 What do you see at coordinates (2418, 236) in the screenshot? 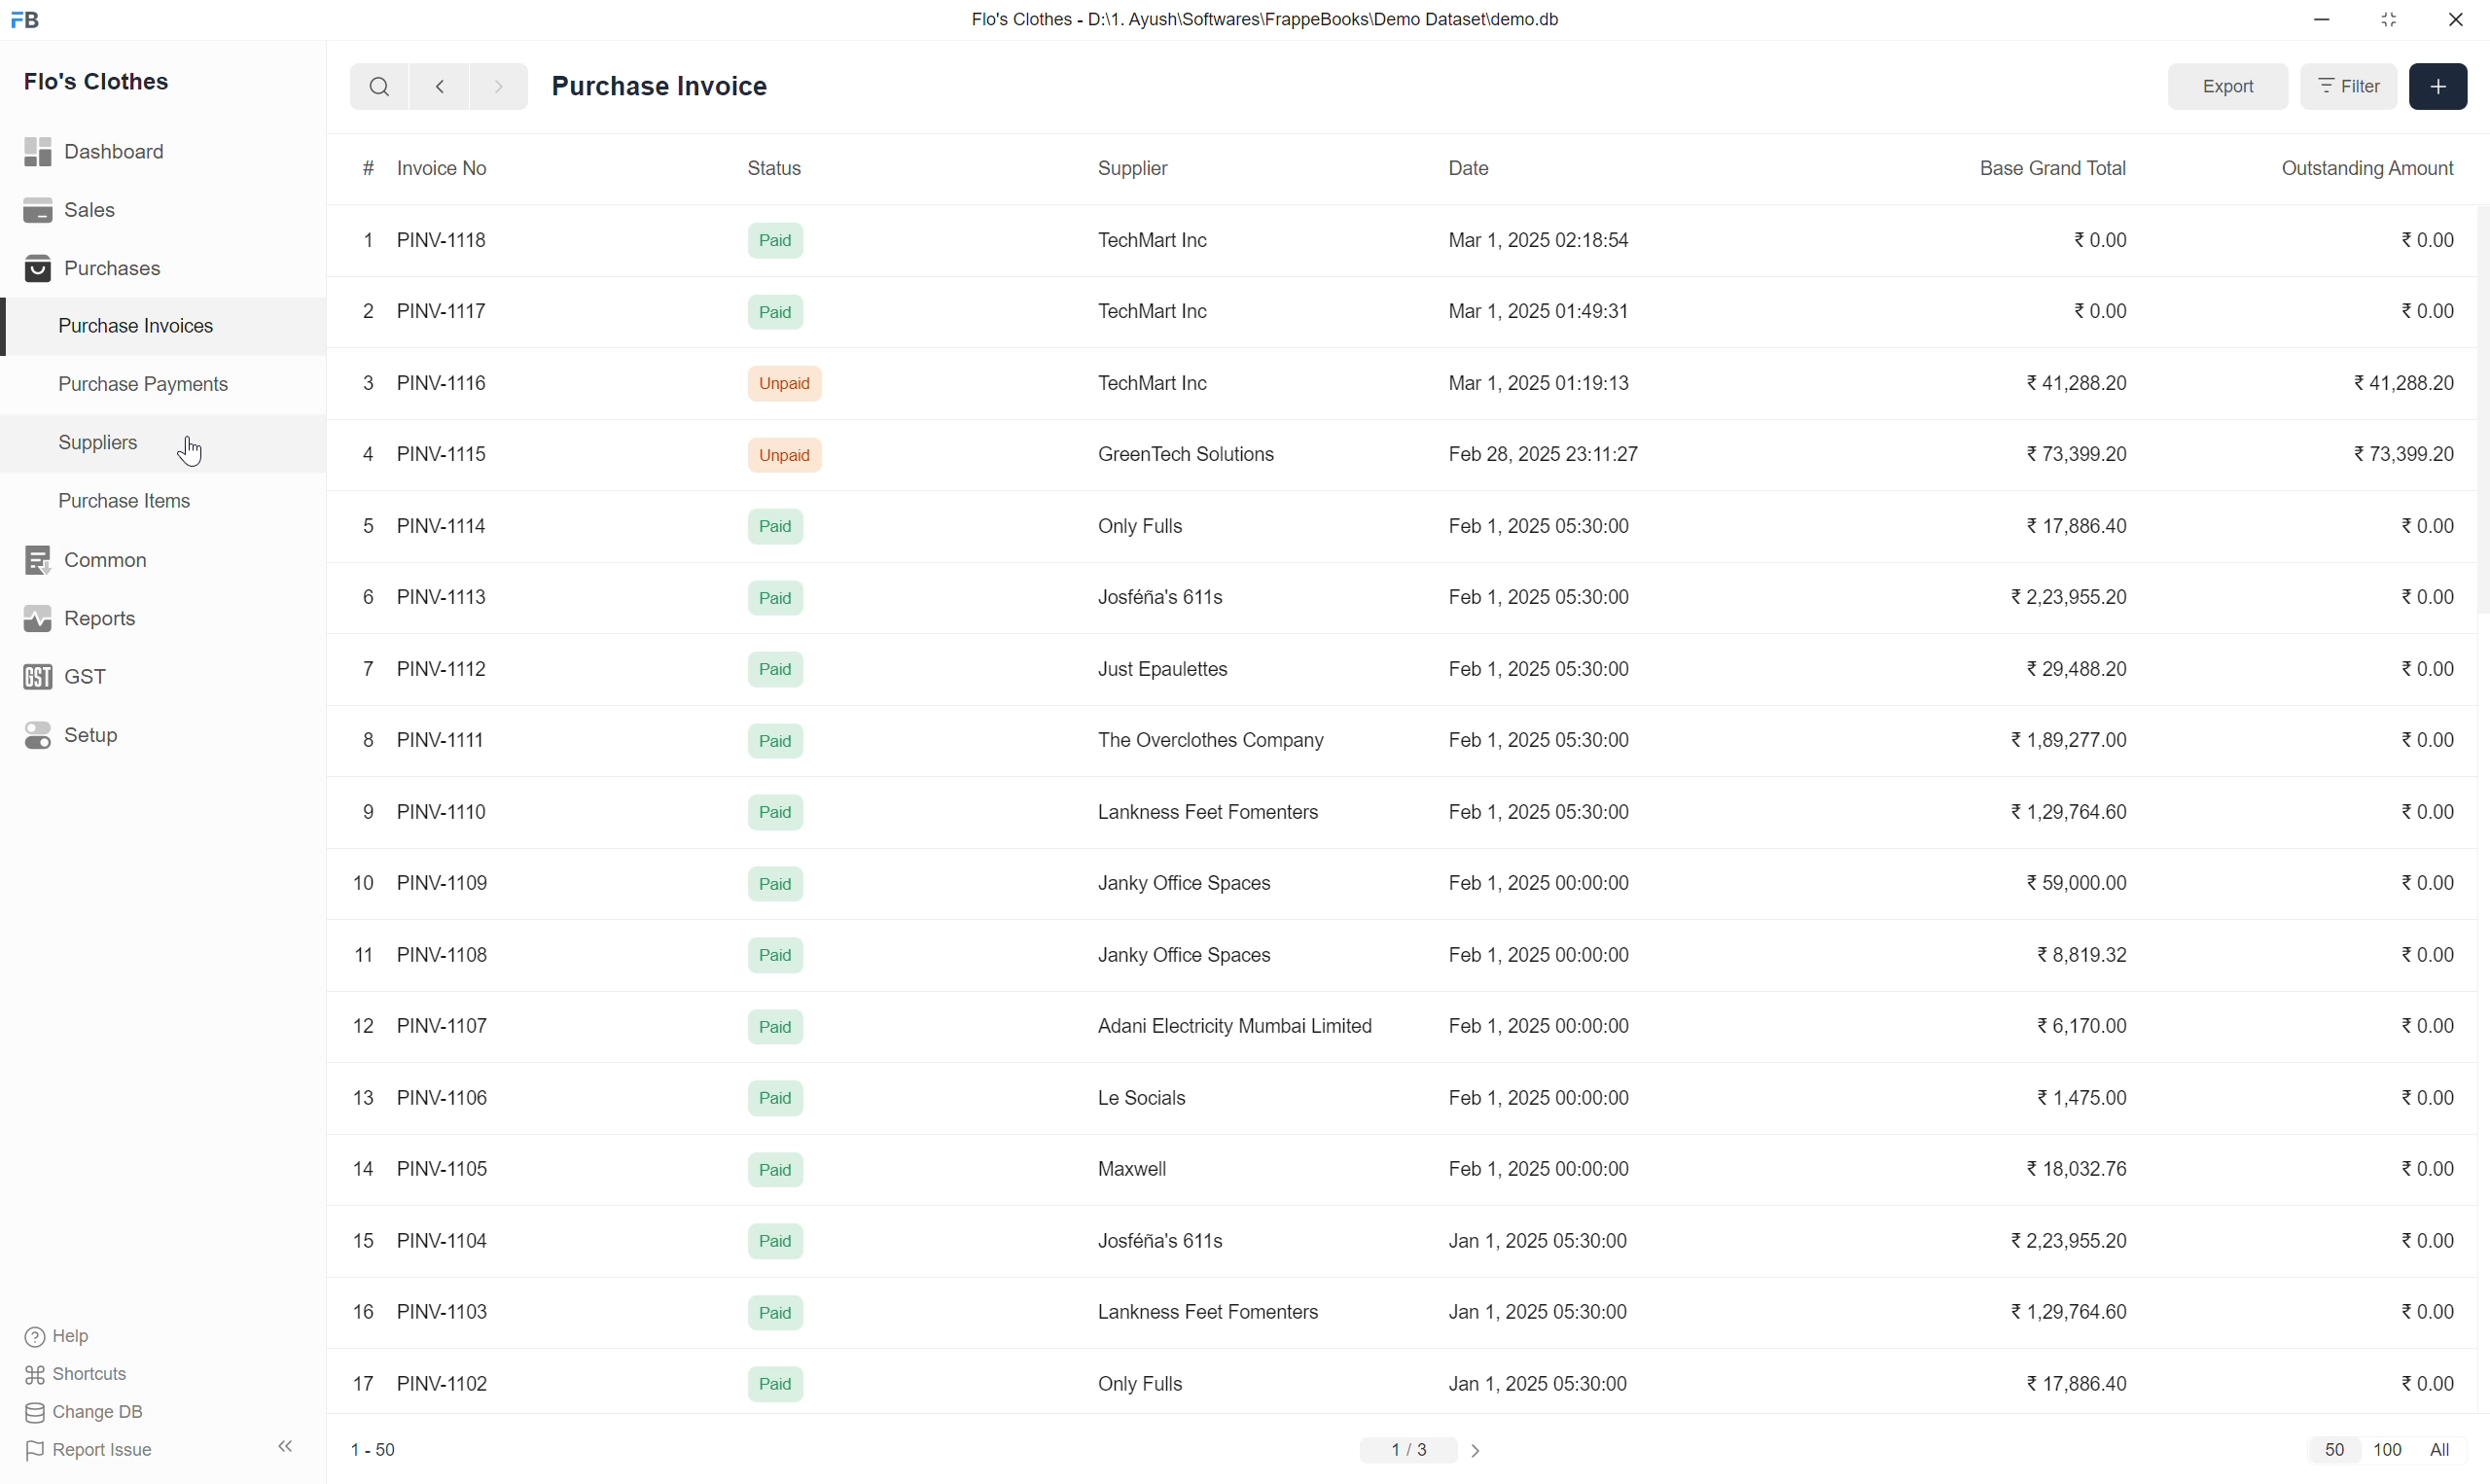
I see `20.00` at bounding box center [2418, 236].